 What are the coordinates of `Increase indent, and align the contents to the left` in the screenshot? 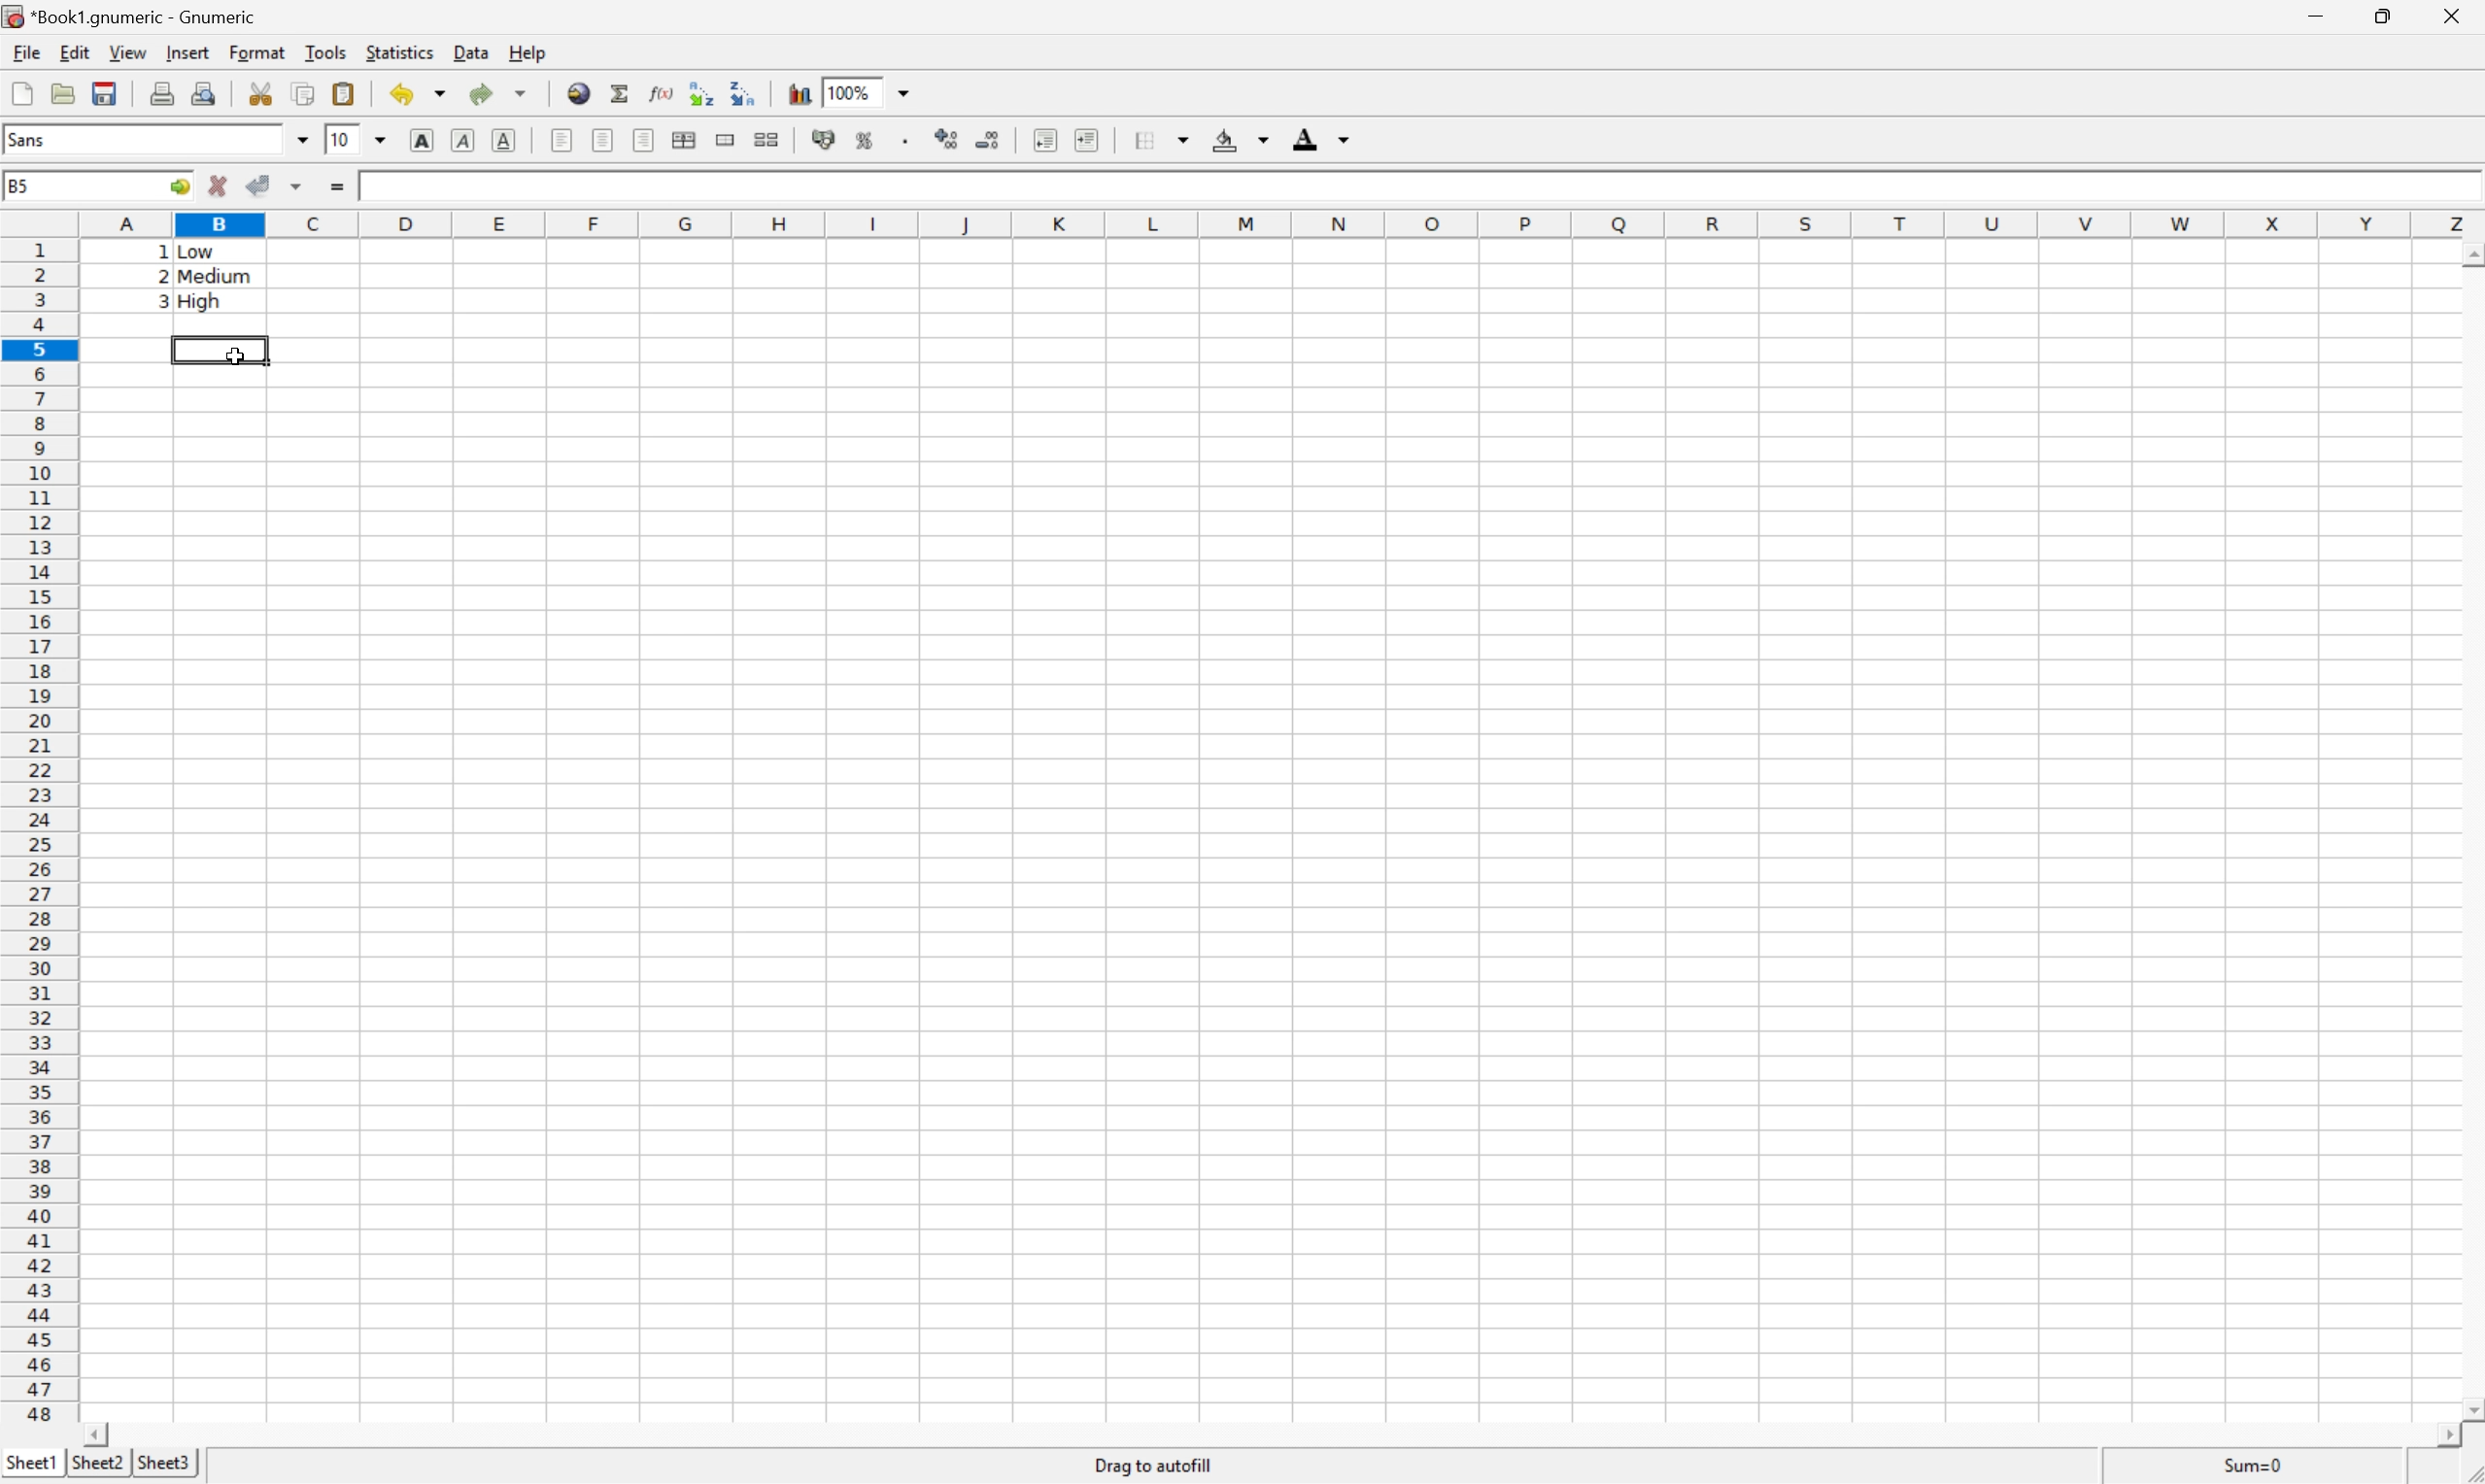 It's located at (1087, 136).